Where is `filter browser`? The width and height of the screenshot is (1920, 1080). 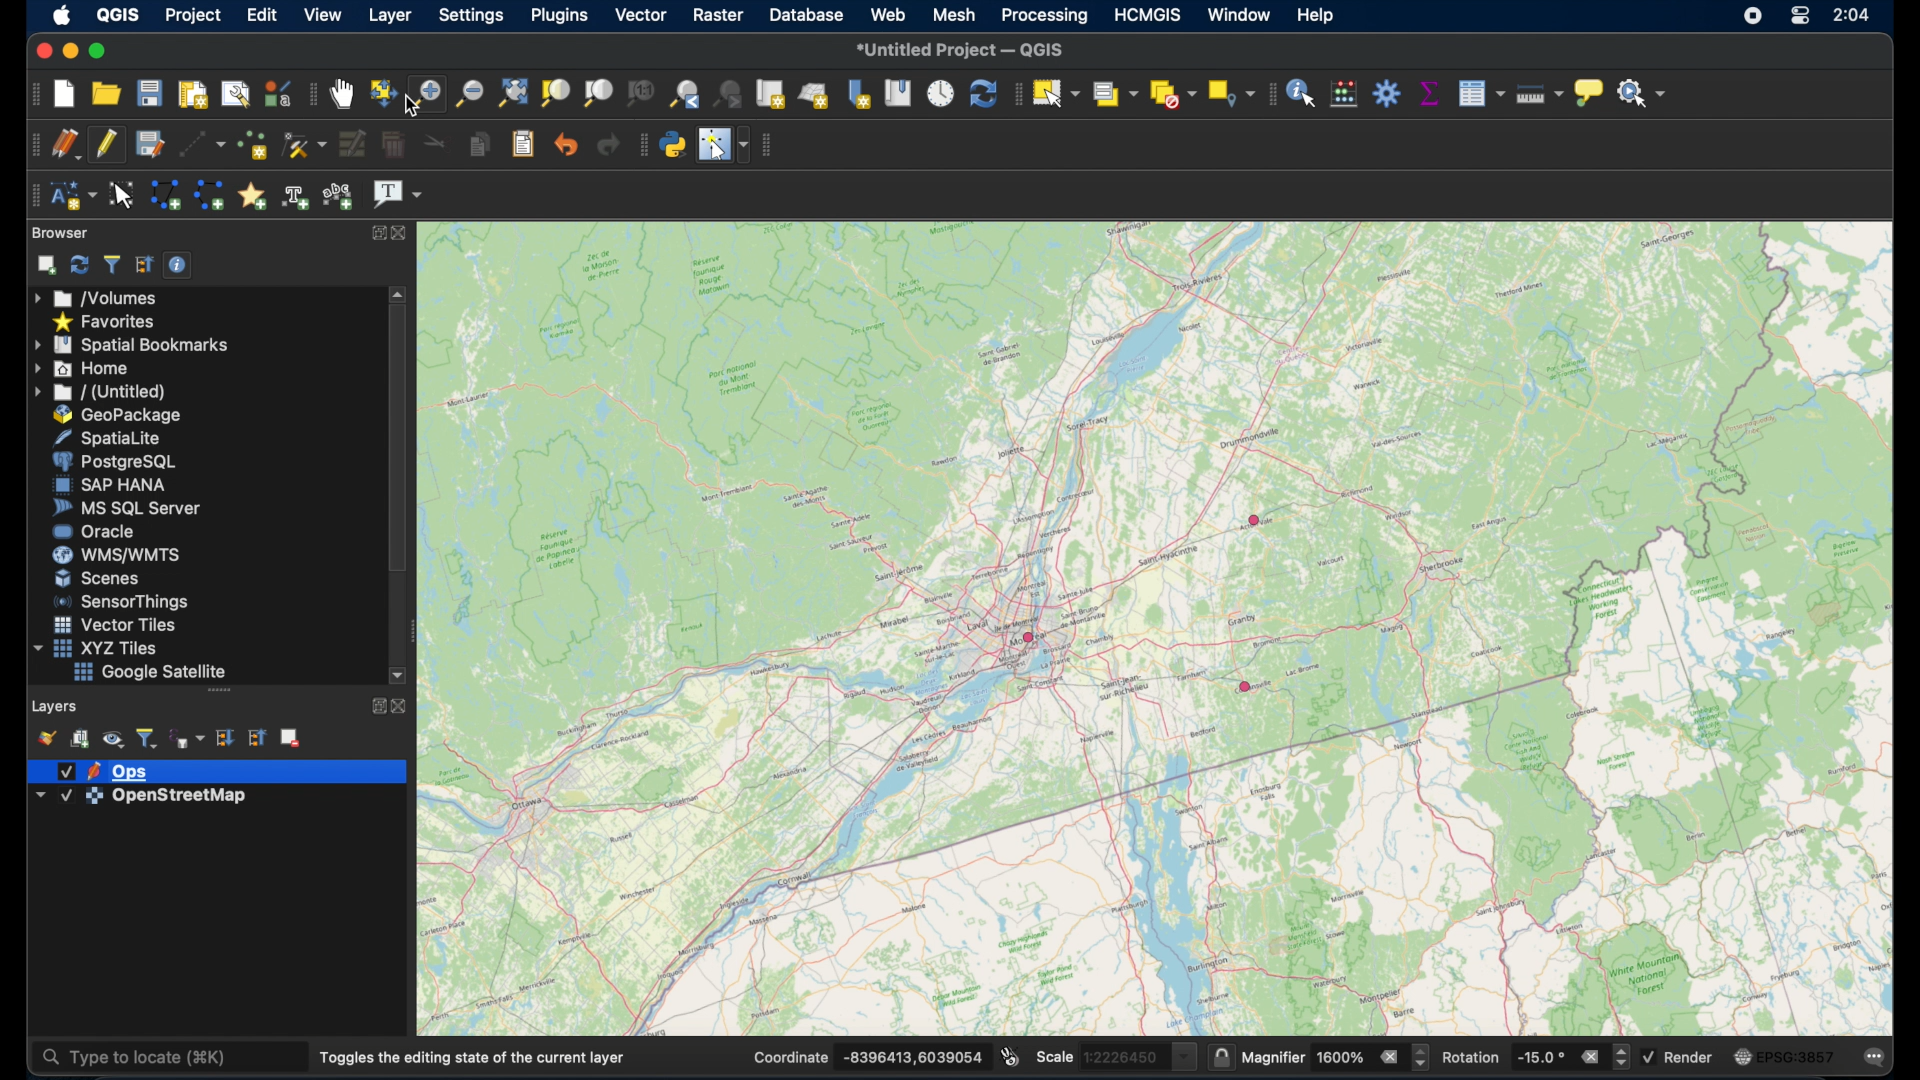 filter browser is located at coordinates (113, 263).